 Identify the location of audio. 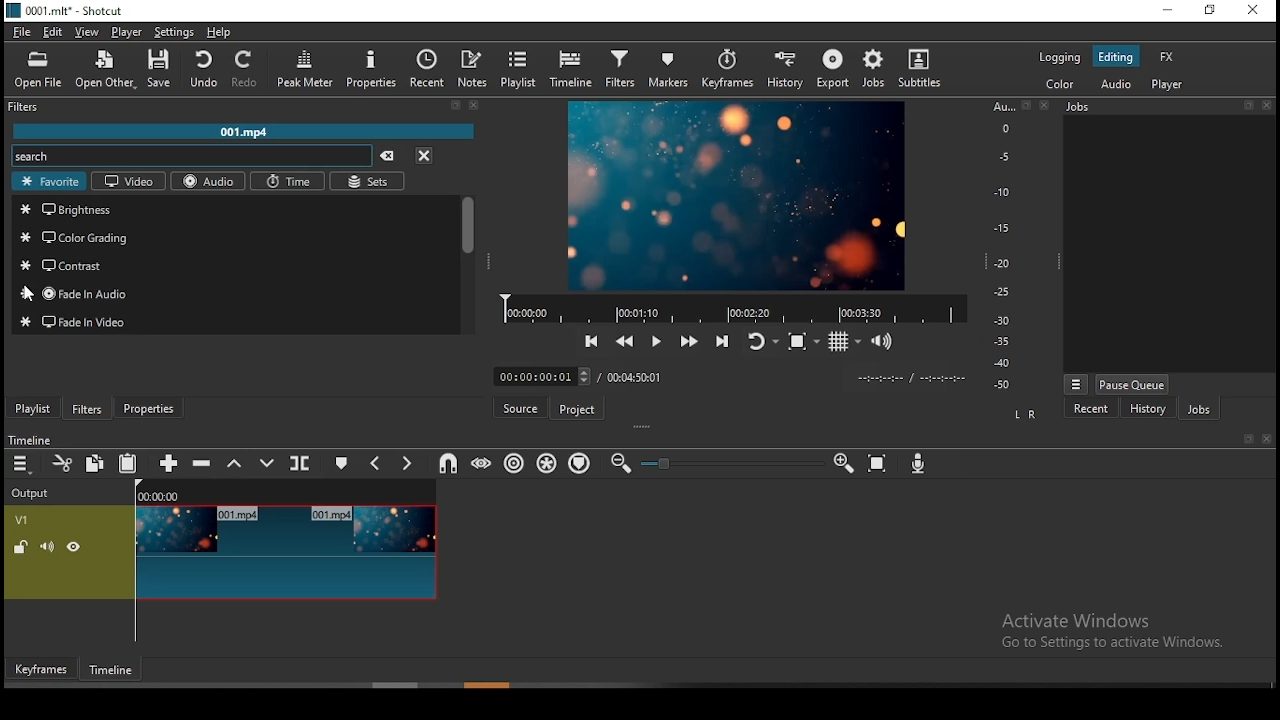
(207, 181).